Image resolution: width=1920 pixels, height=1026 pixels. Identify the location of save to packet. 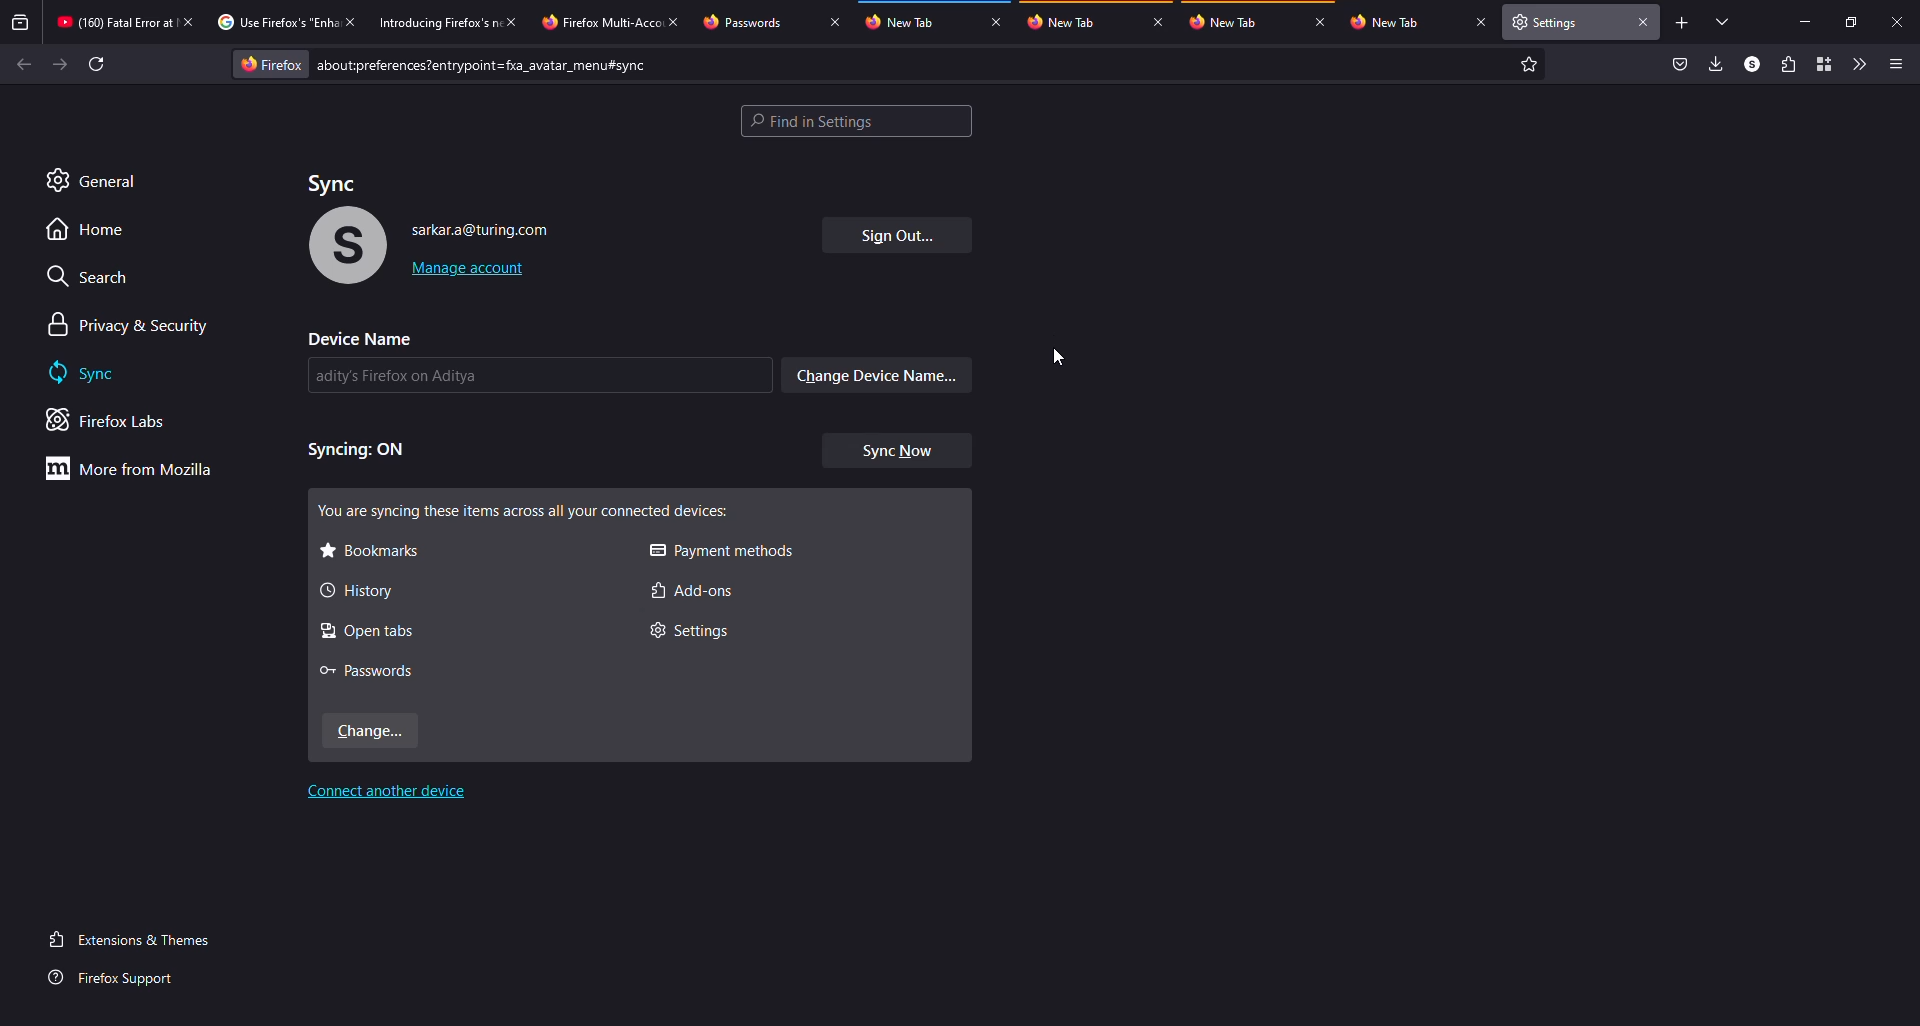
(1676, 64).